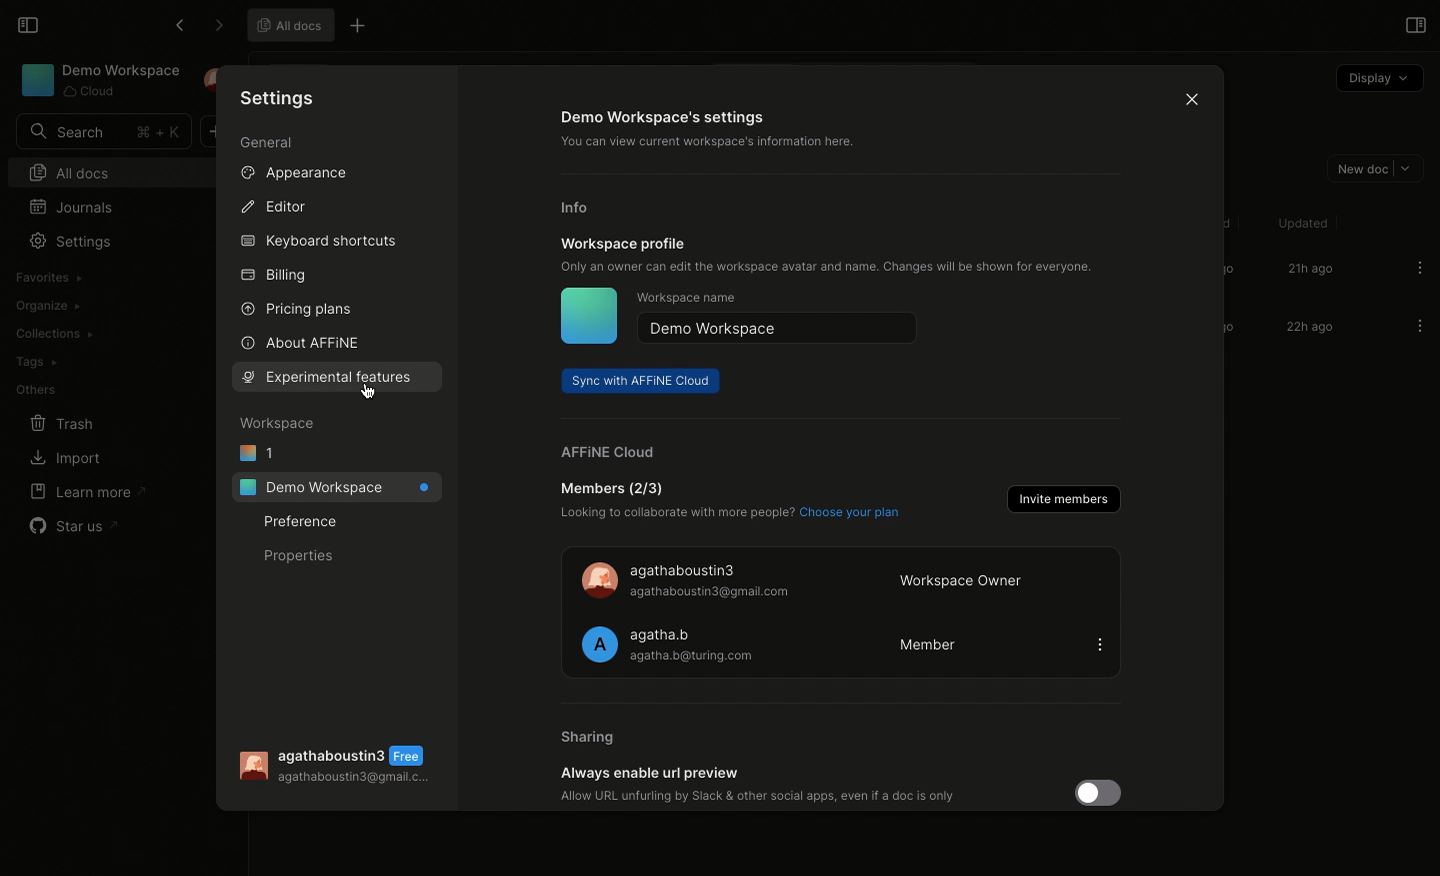 Image resolution: width=1440 pixels, height=876 pixels. What do you see at coordinates (76, 206) in the screenshot?
I see `Journals` at bounding box center [76, 206].